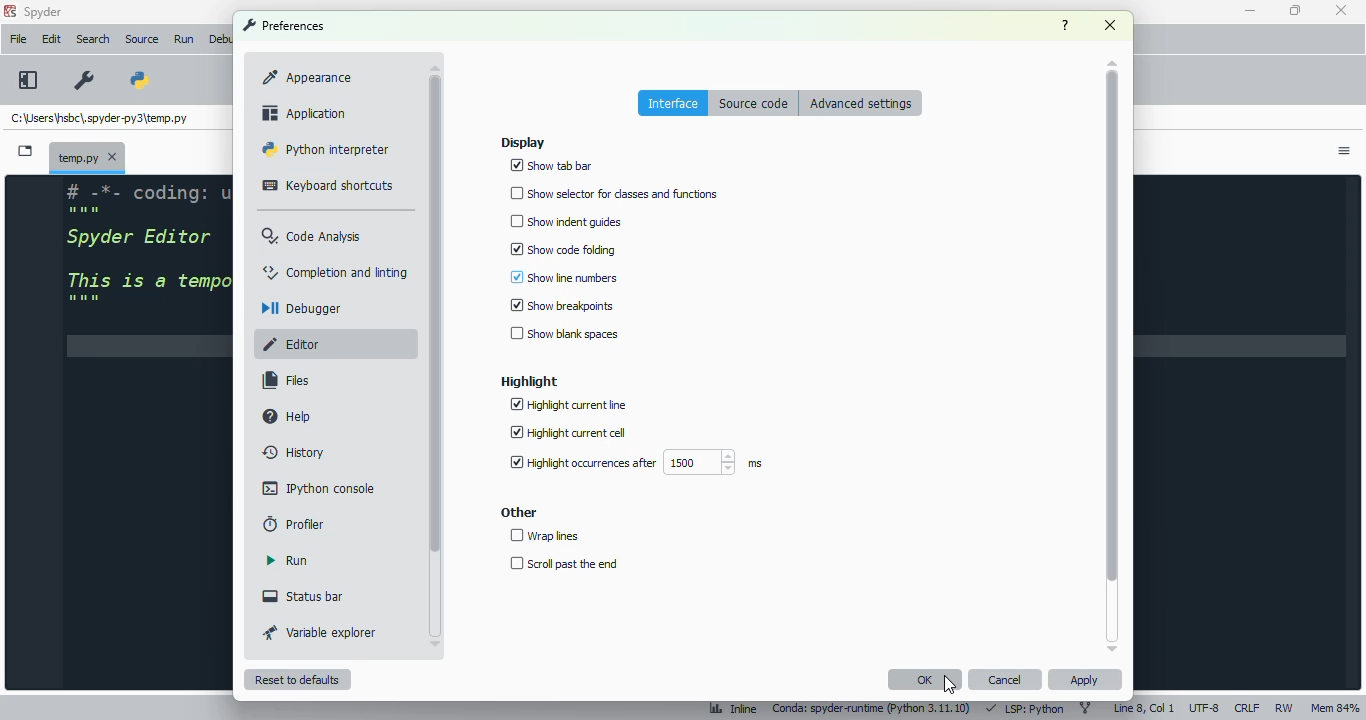 Image resolution: width=1366 pixels, height=720 pixels. What do you see at coordinates (565, 222) in the screenshot?
I see `show indent guides` at bounding box center [565, 222].